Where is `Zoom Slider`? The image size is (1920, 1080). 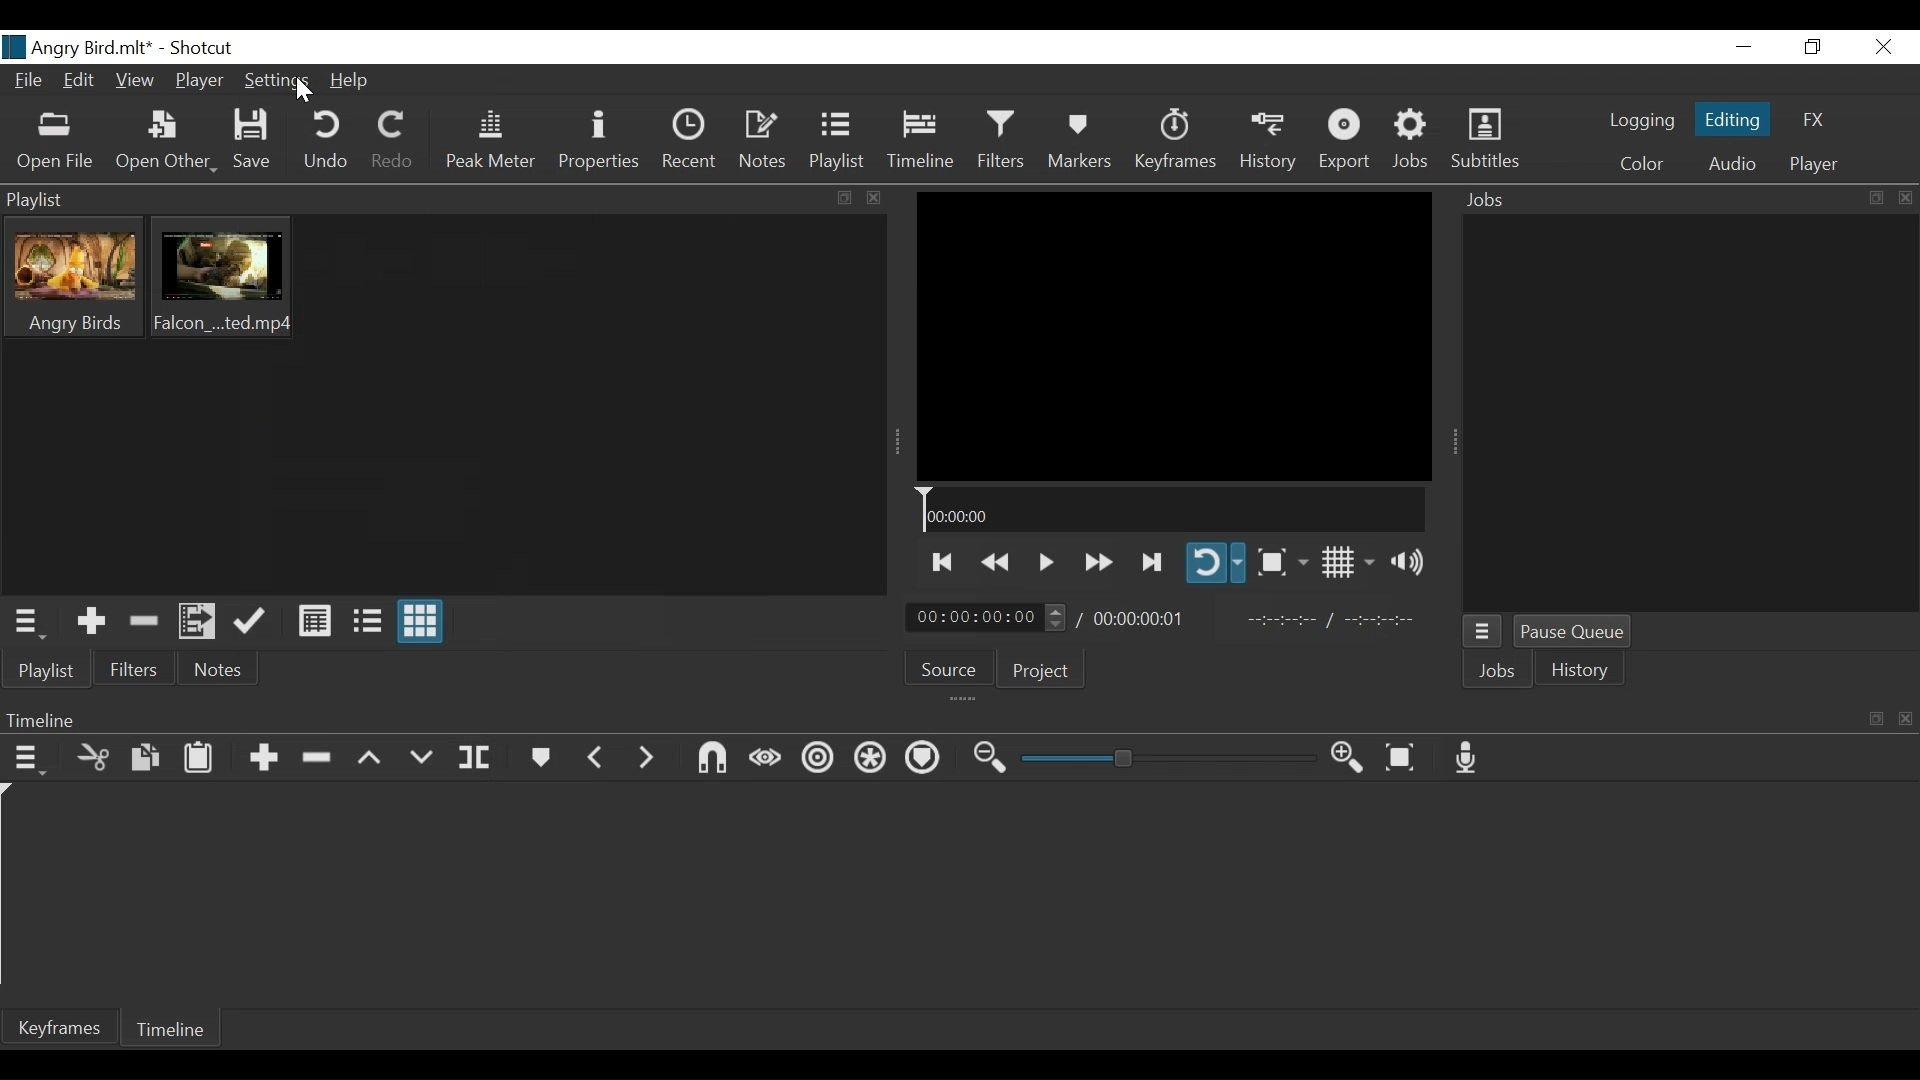 Zoom Slider is located at coordinates (1167, 758).